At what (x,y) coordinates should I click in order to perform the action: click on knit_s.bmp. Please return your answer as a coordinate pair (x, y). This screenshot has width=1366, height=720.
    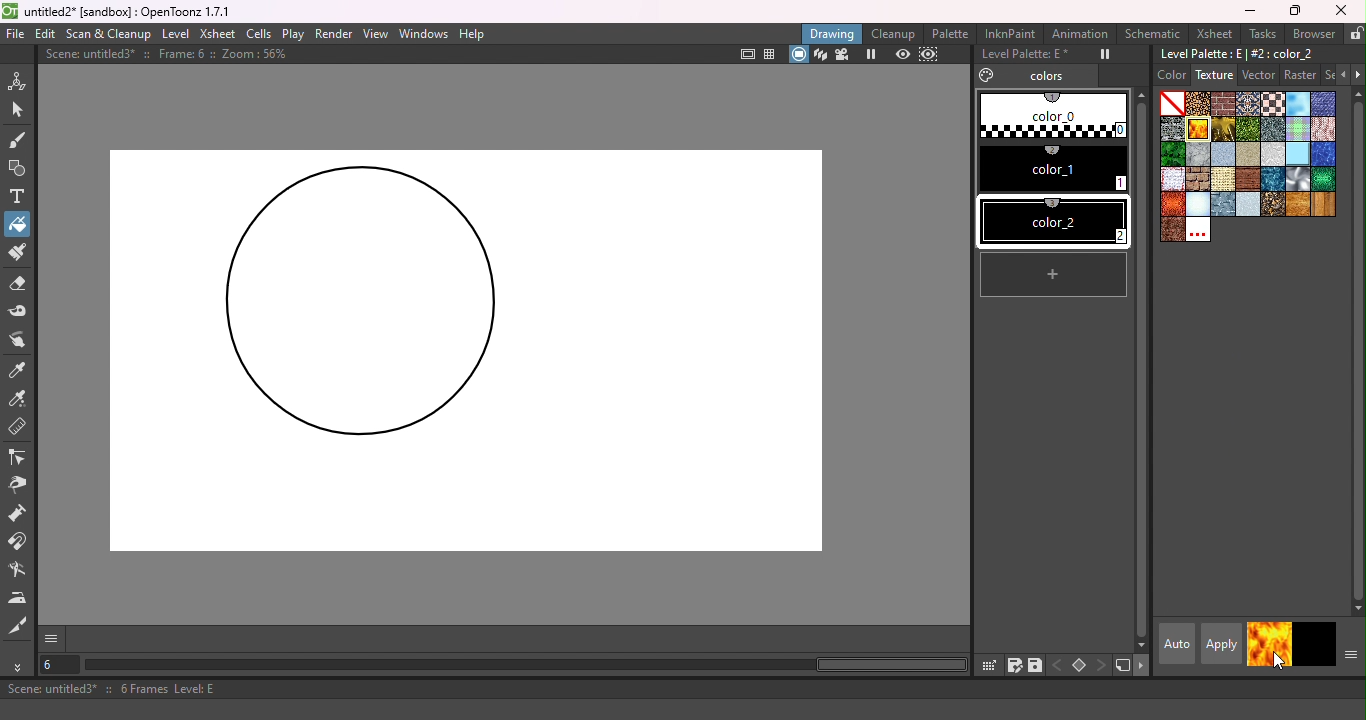
    Looking at the image, I should click on (1323, 129).